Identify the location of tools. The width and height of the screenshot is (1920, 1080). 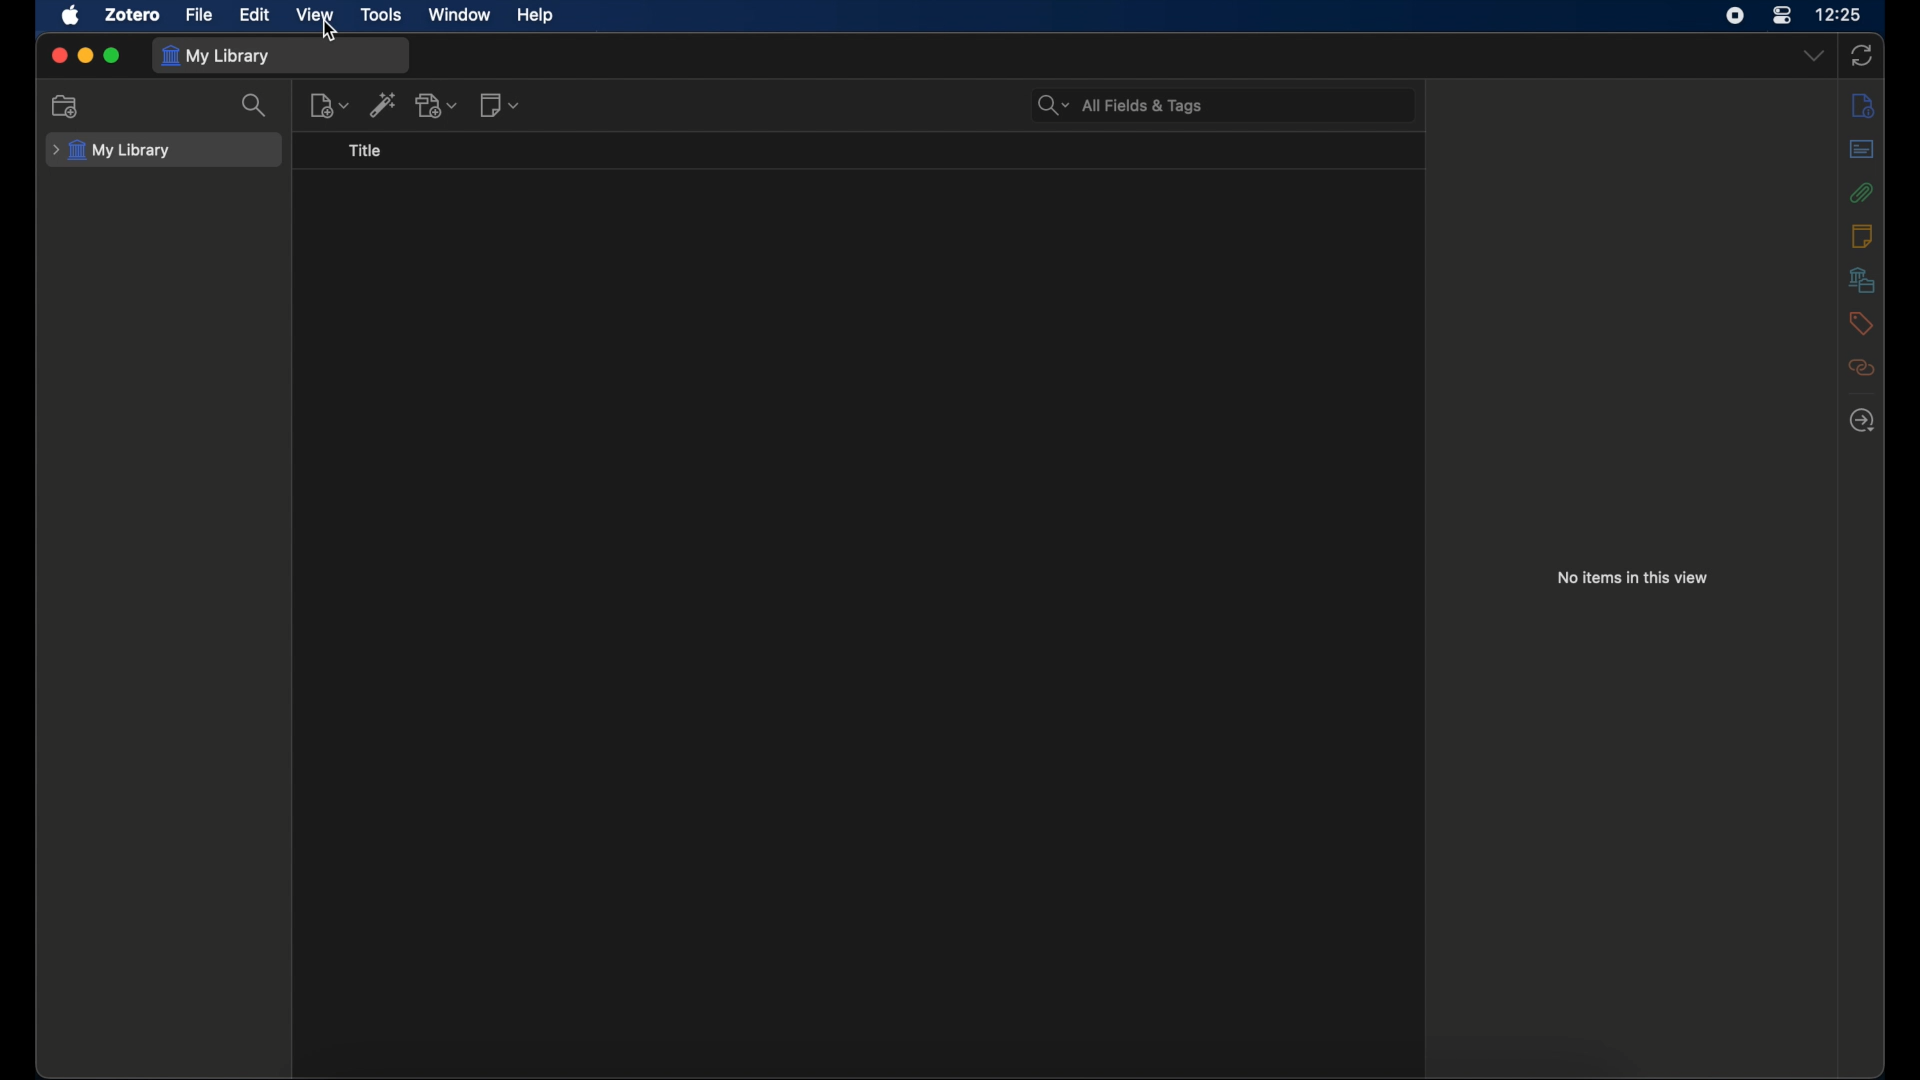
(382, 15).